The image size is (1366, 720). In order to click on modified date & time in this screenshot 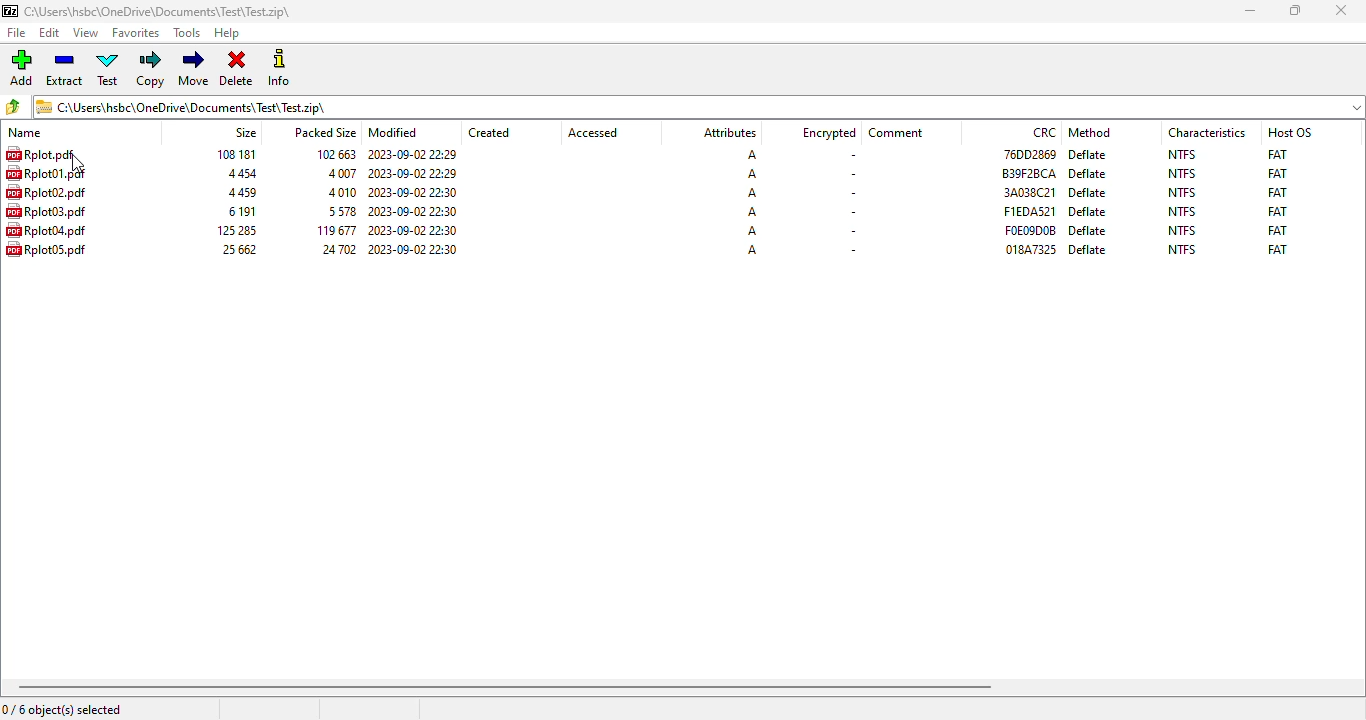, I will do `click(413, 230)`.